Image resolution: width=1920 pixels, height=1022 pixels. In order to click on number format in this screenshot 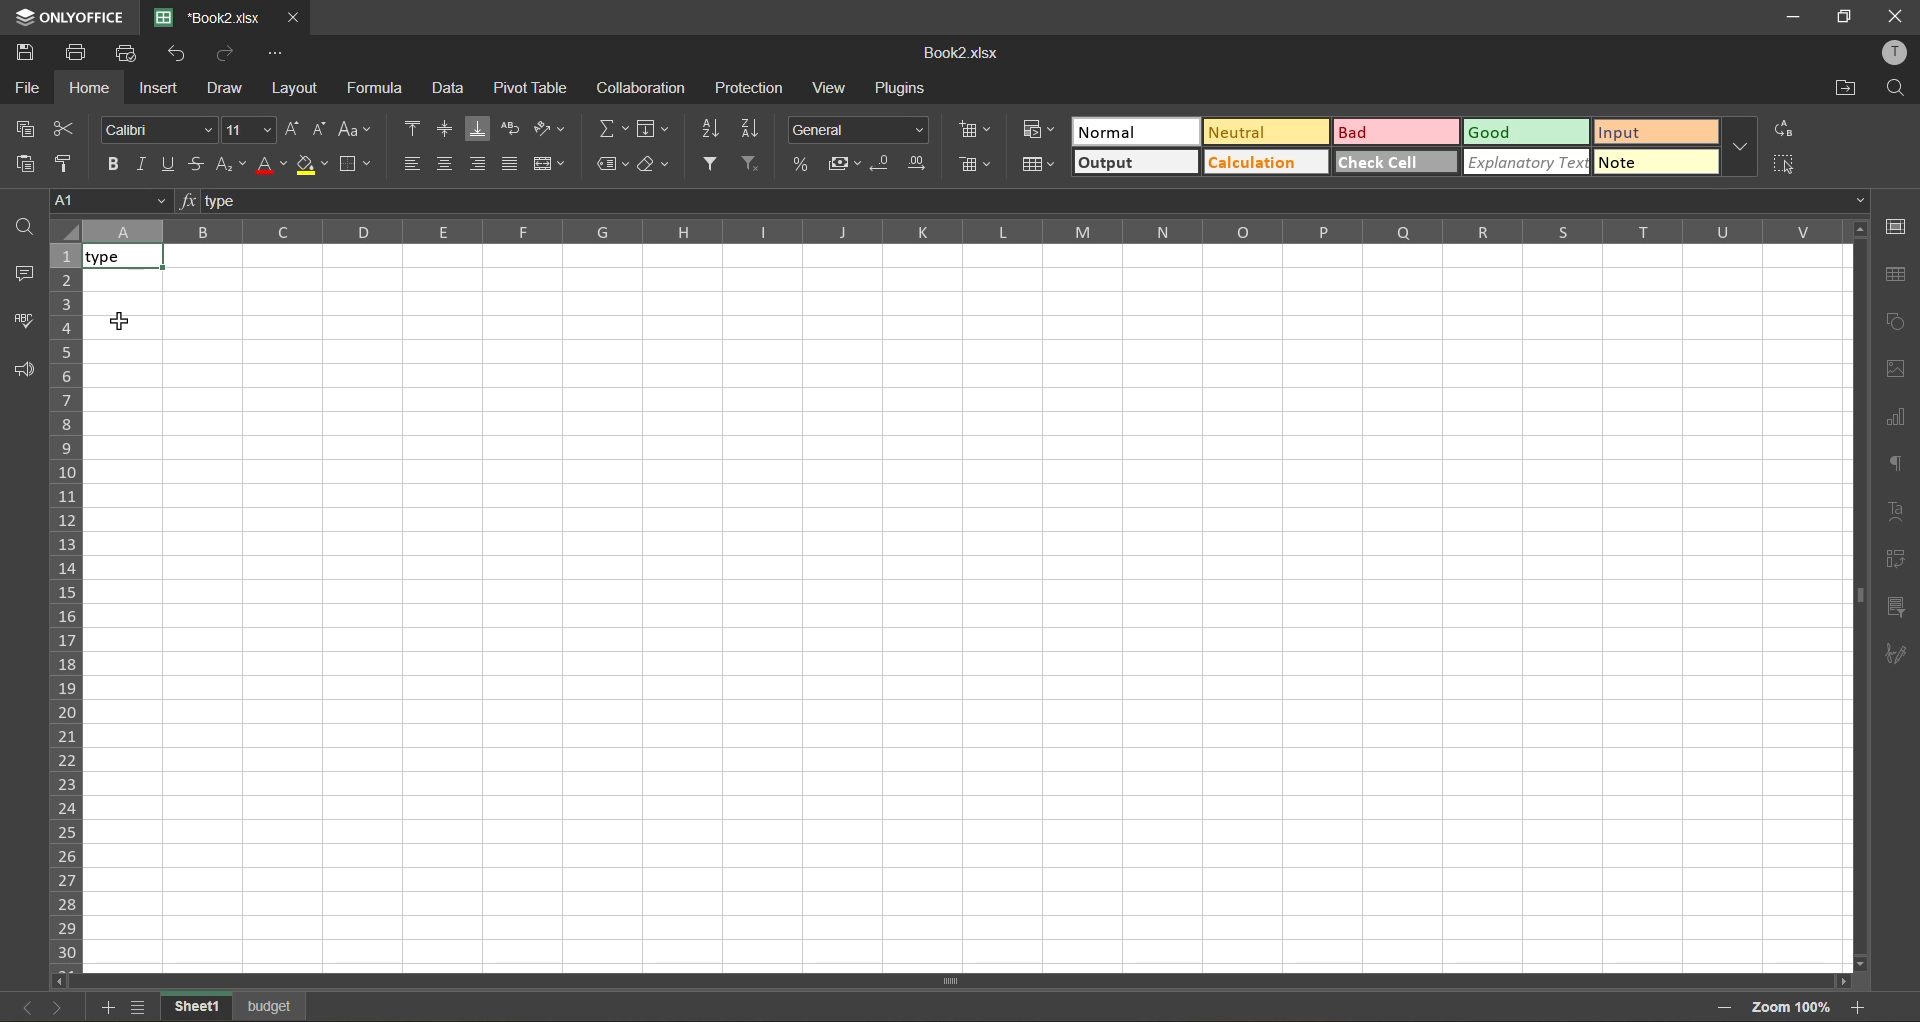, I will do `click(858, 129)`.